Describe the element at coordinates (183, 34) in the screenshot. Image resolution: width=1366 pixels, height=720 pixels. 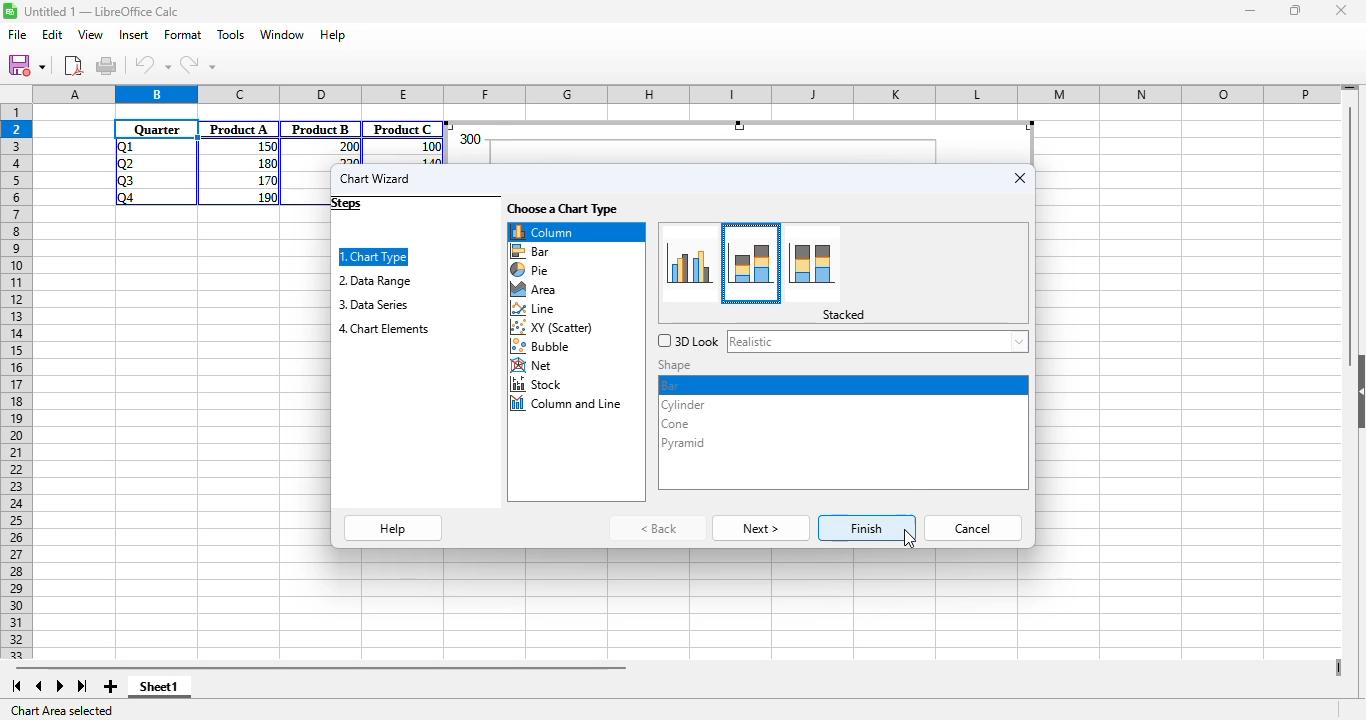
I see `format` at that location.